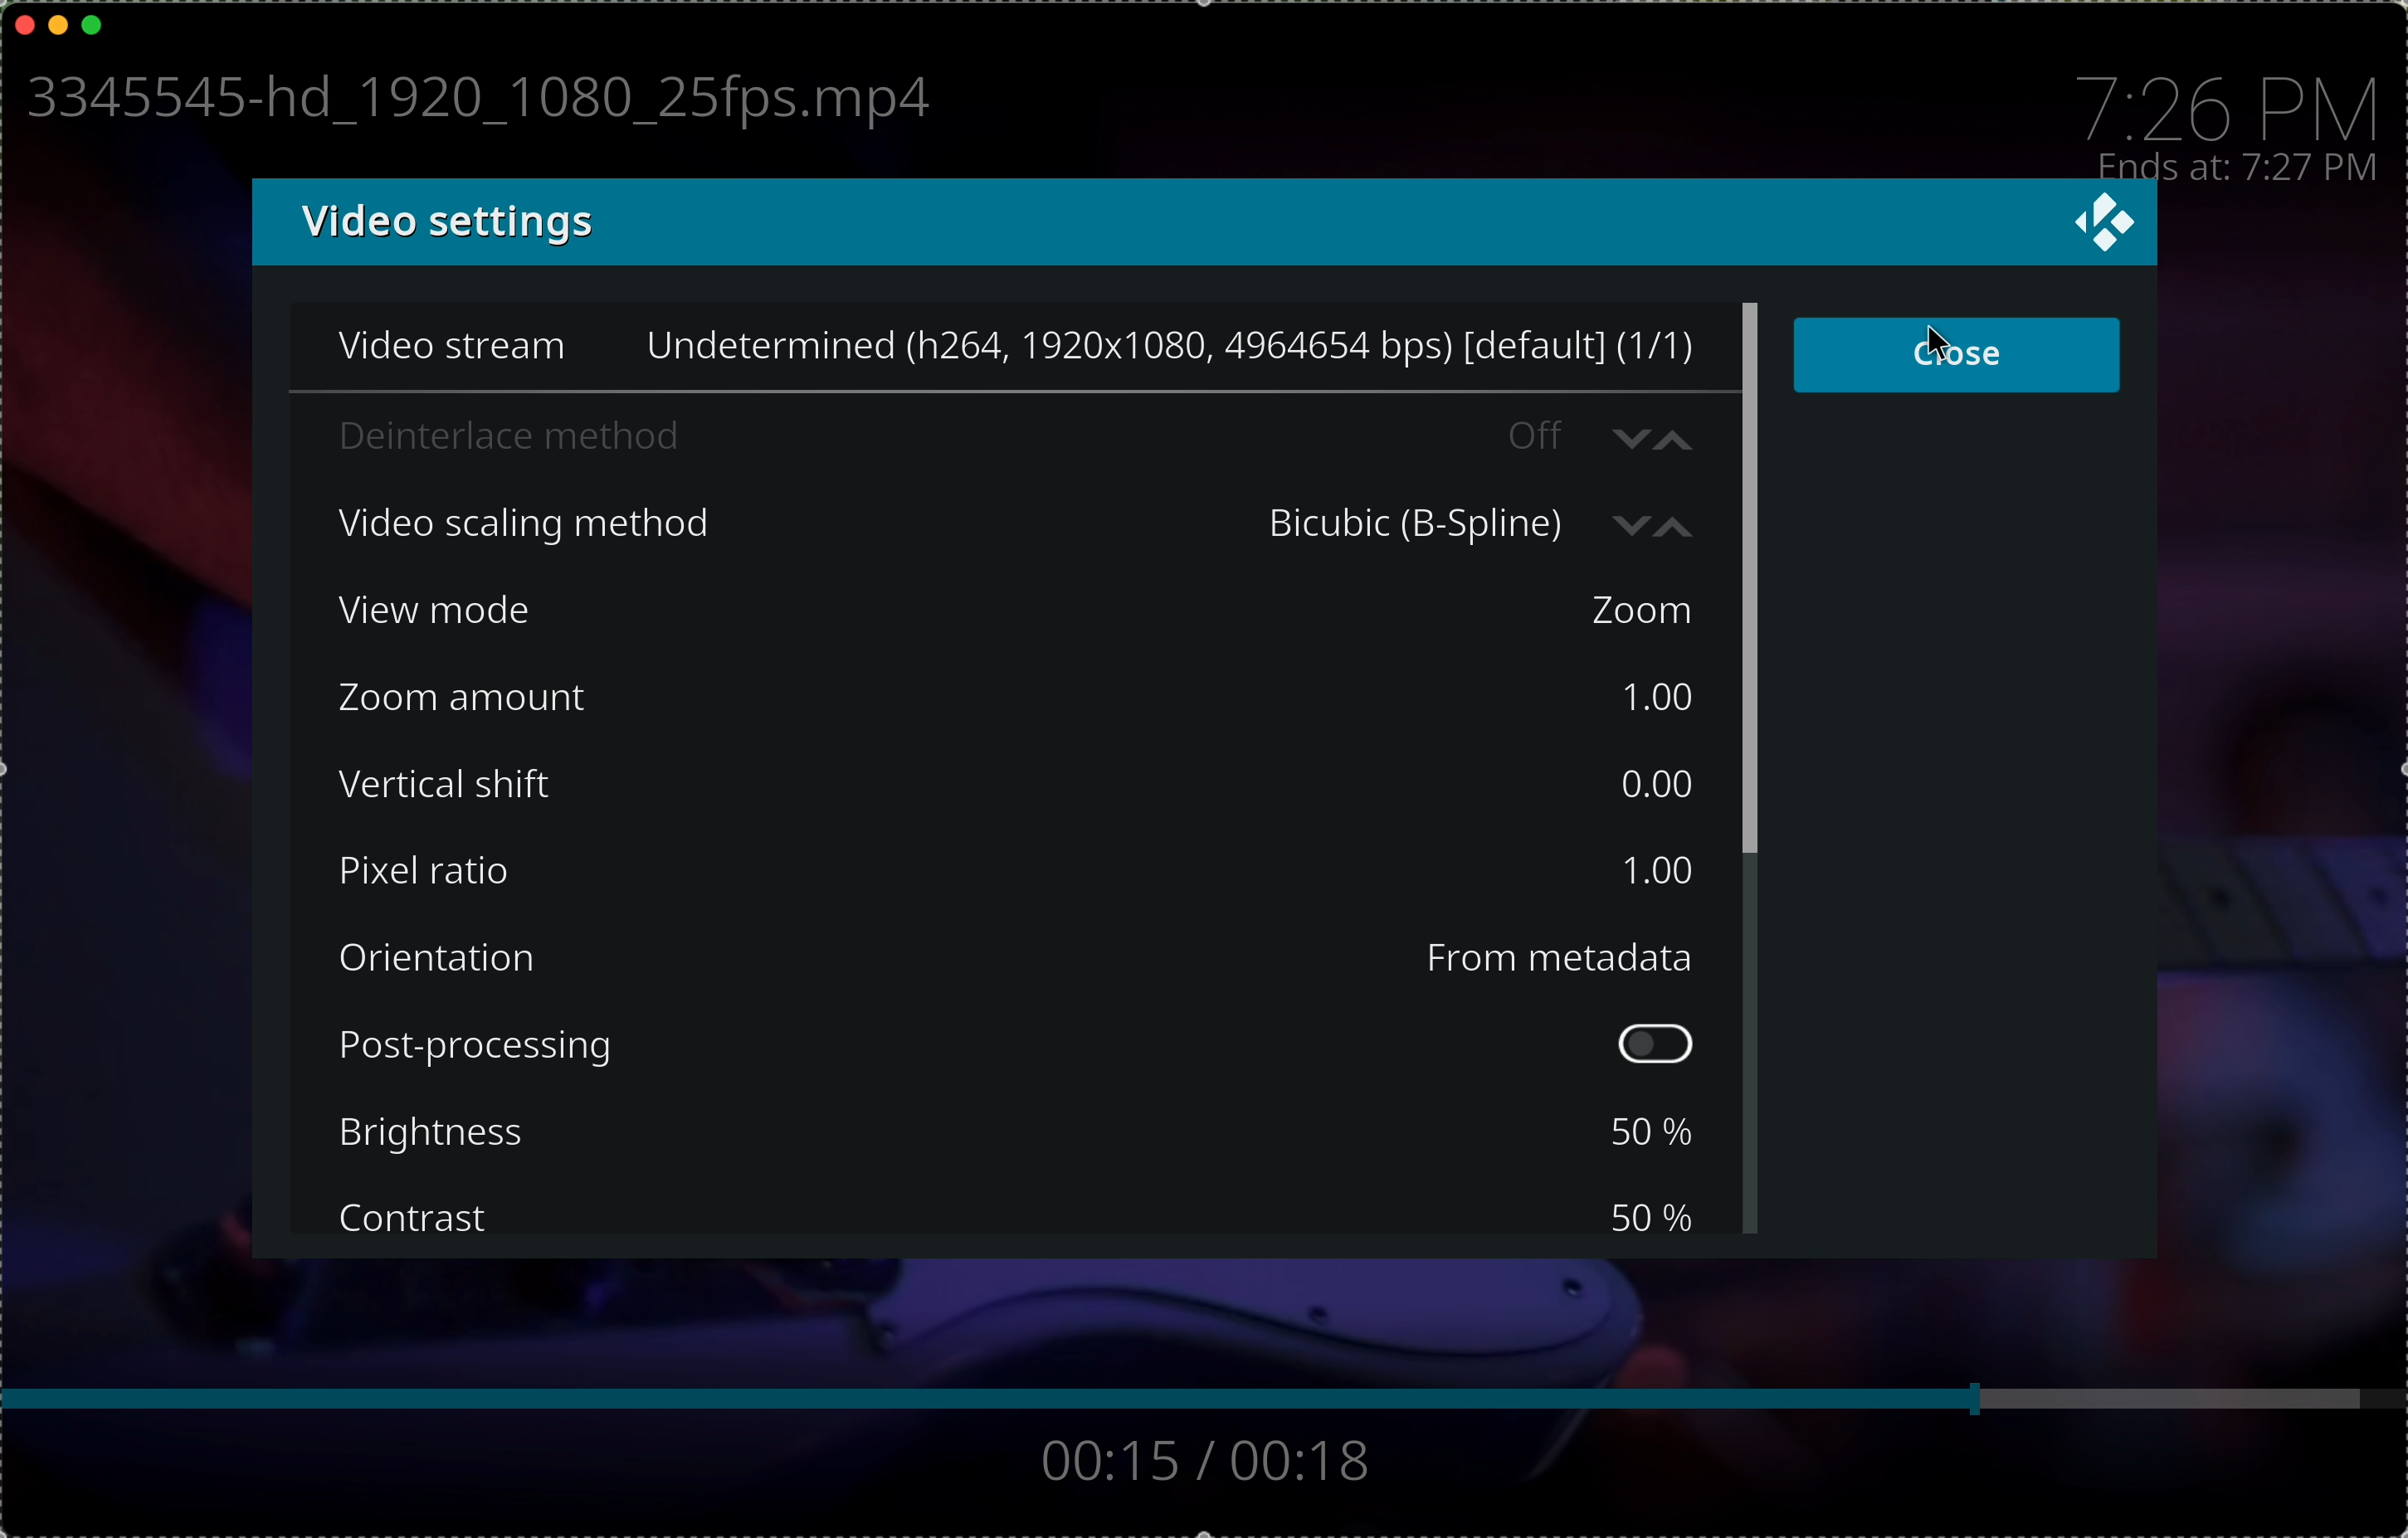 This screenshot has width=2408, height=1538. What do you see at coordinates (464, 1218) in the screenshot?
I see `Contrast` at bounding box center [464, 1218].